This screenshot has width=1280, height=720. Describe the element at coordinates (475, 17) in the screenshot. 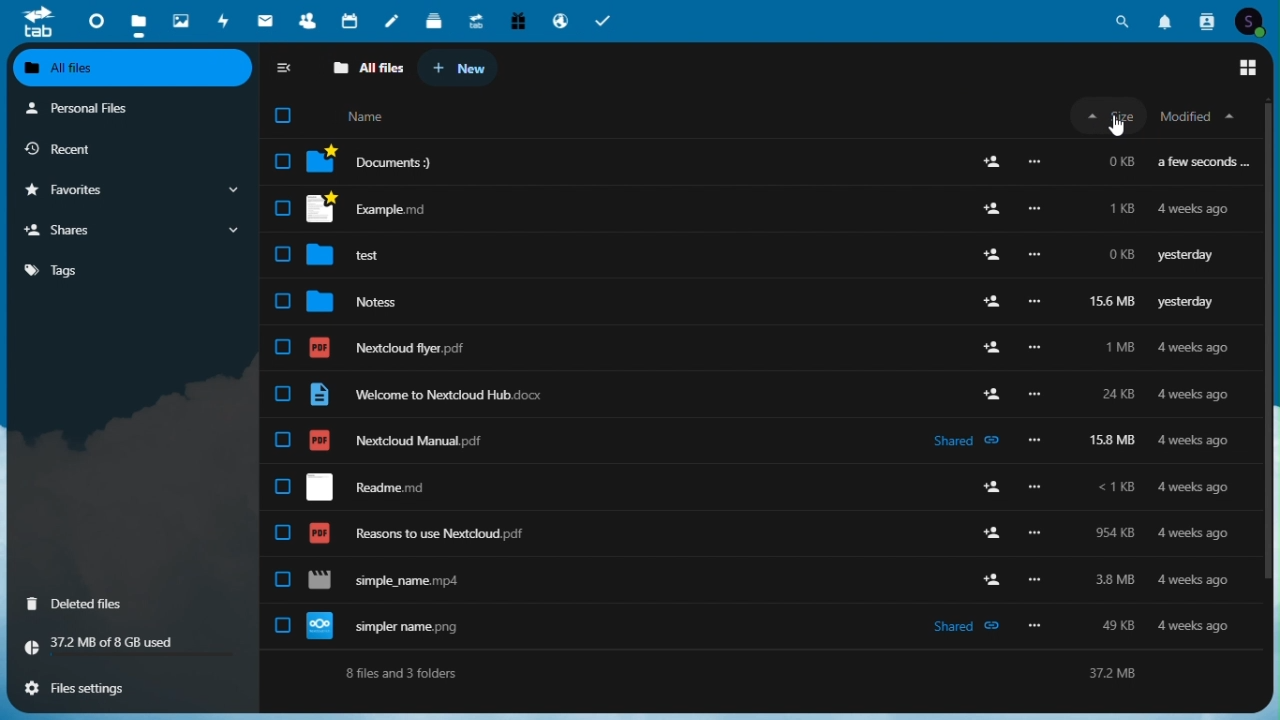

I see `Upgrade` at that location.